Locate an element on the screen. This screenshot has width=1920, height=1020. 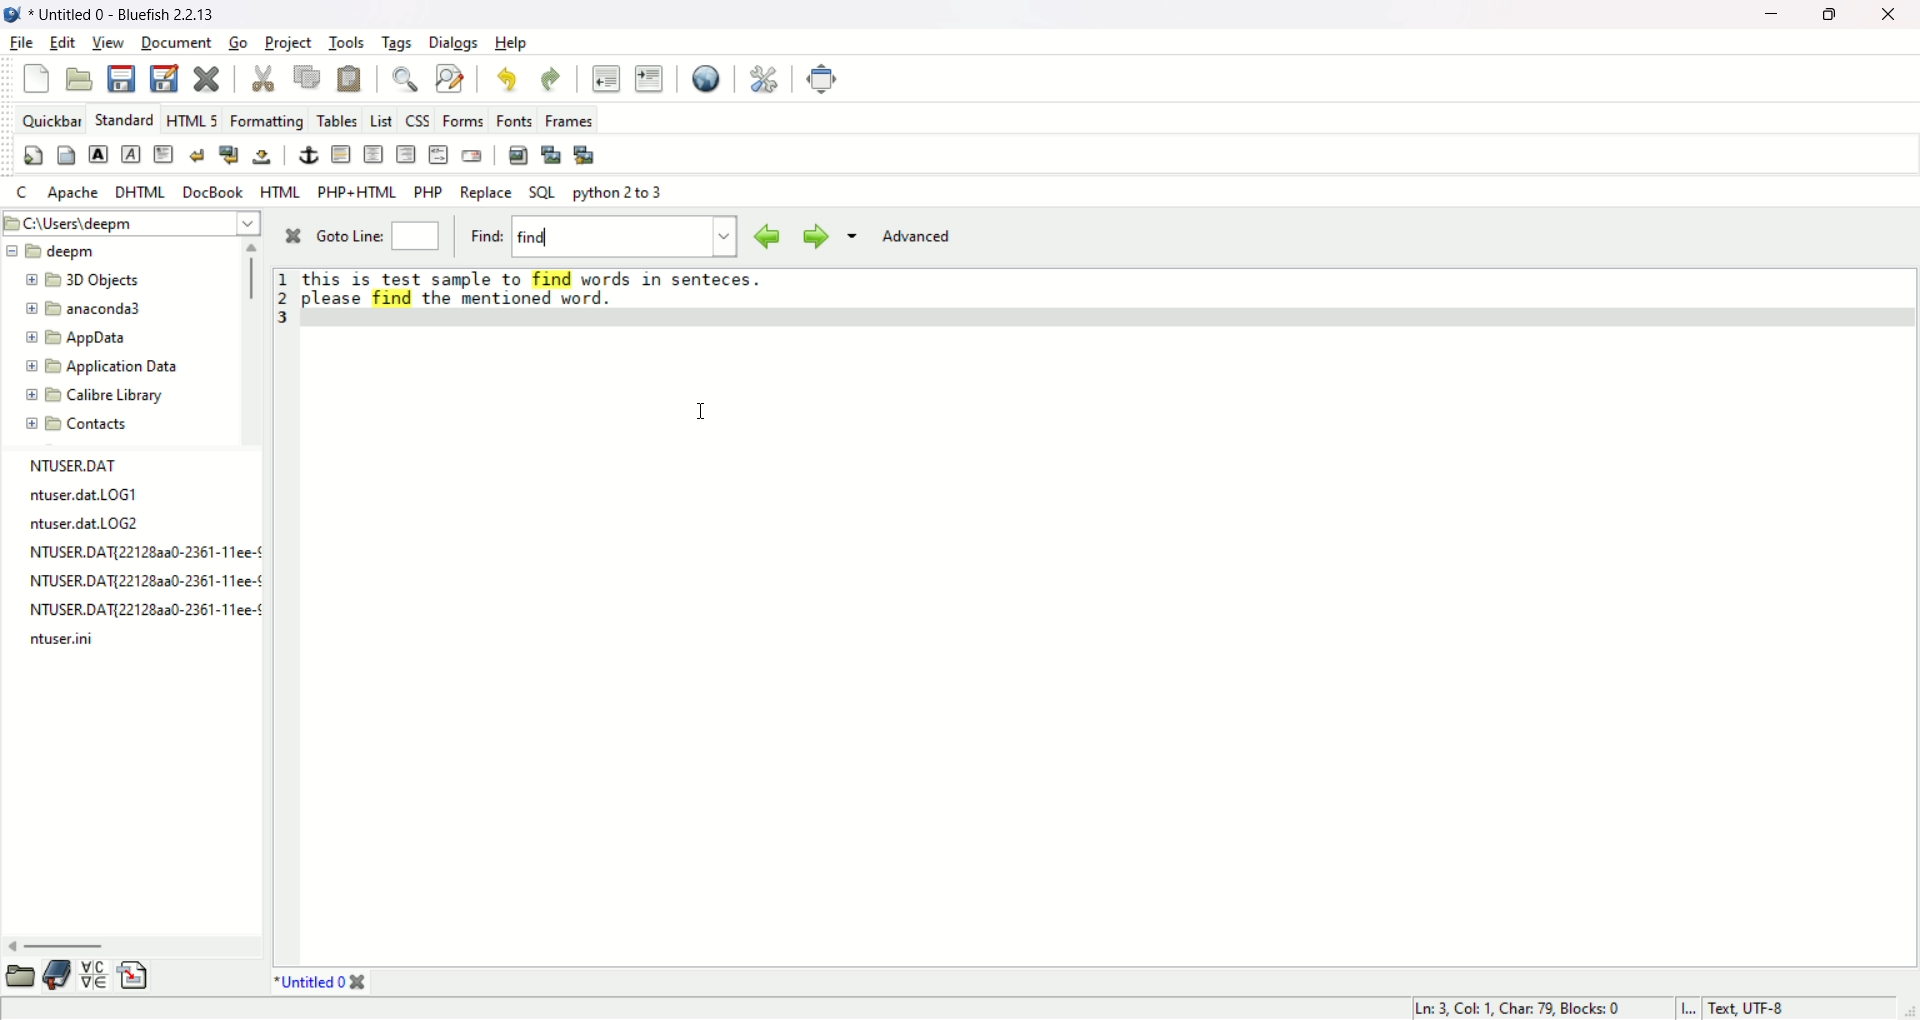
quickbar is located at coordinates (50, 117).